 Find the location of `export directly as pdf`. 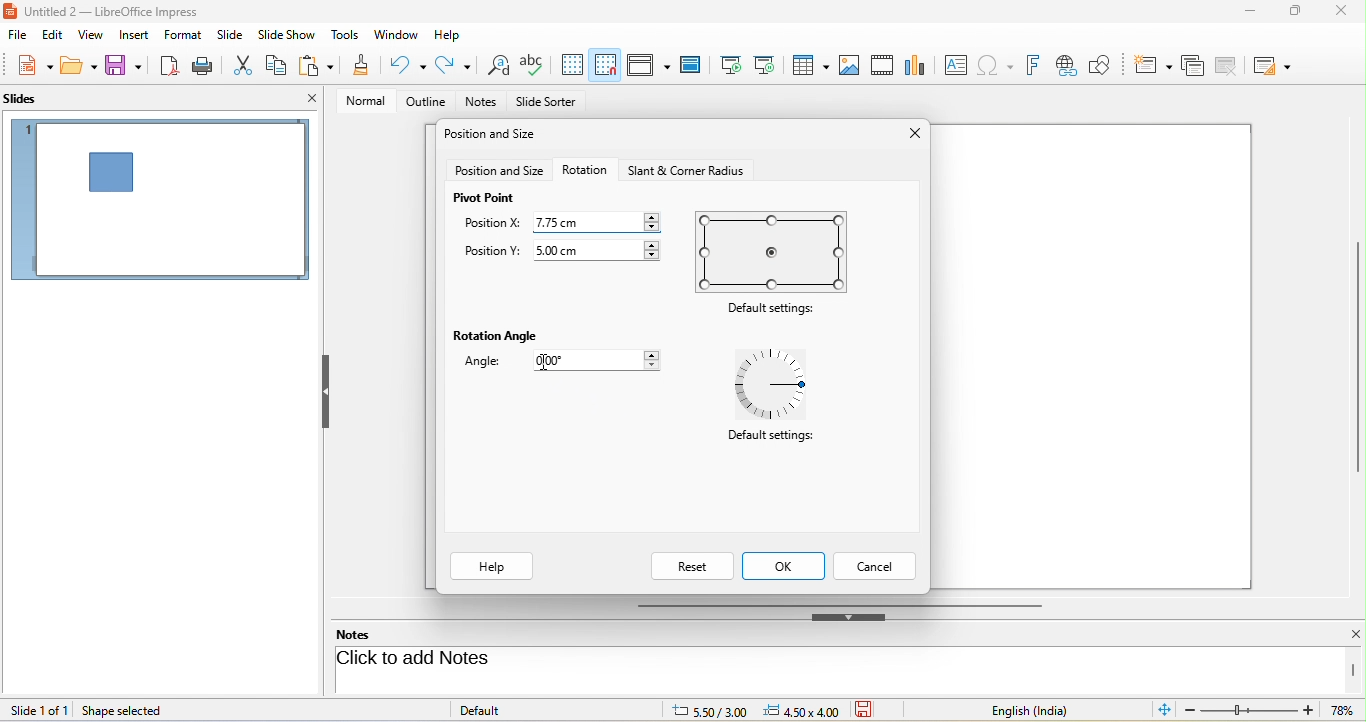

export directly as pdf is located at coordinates (171, 66).